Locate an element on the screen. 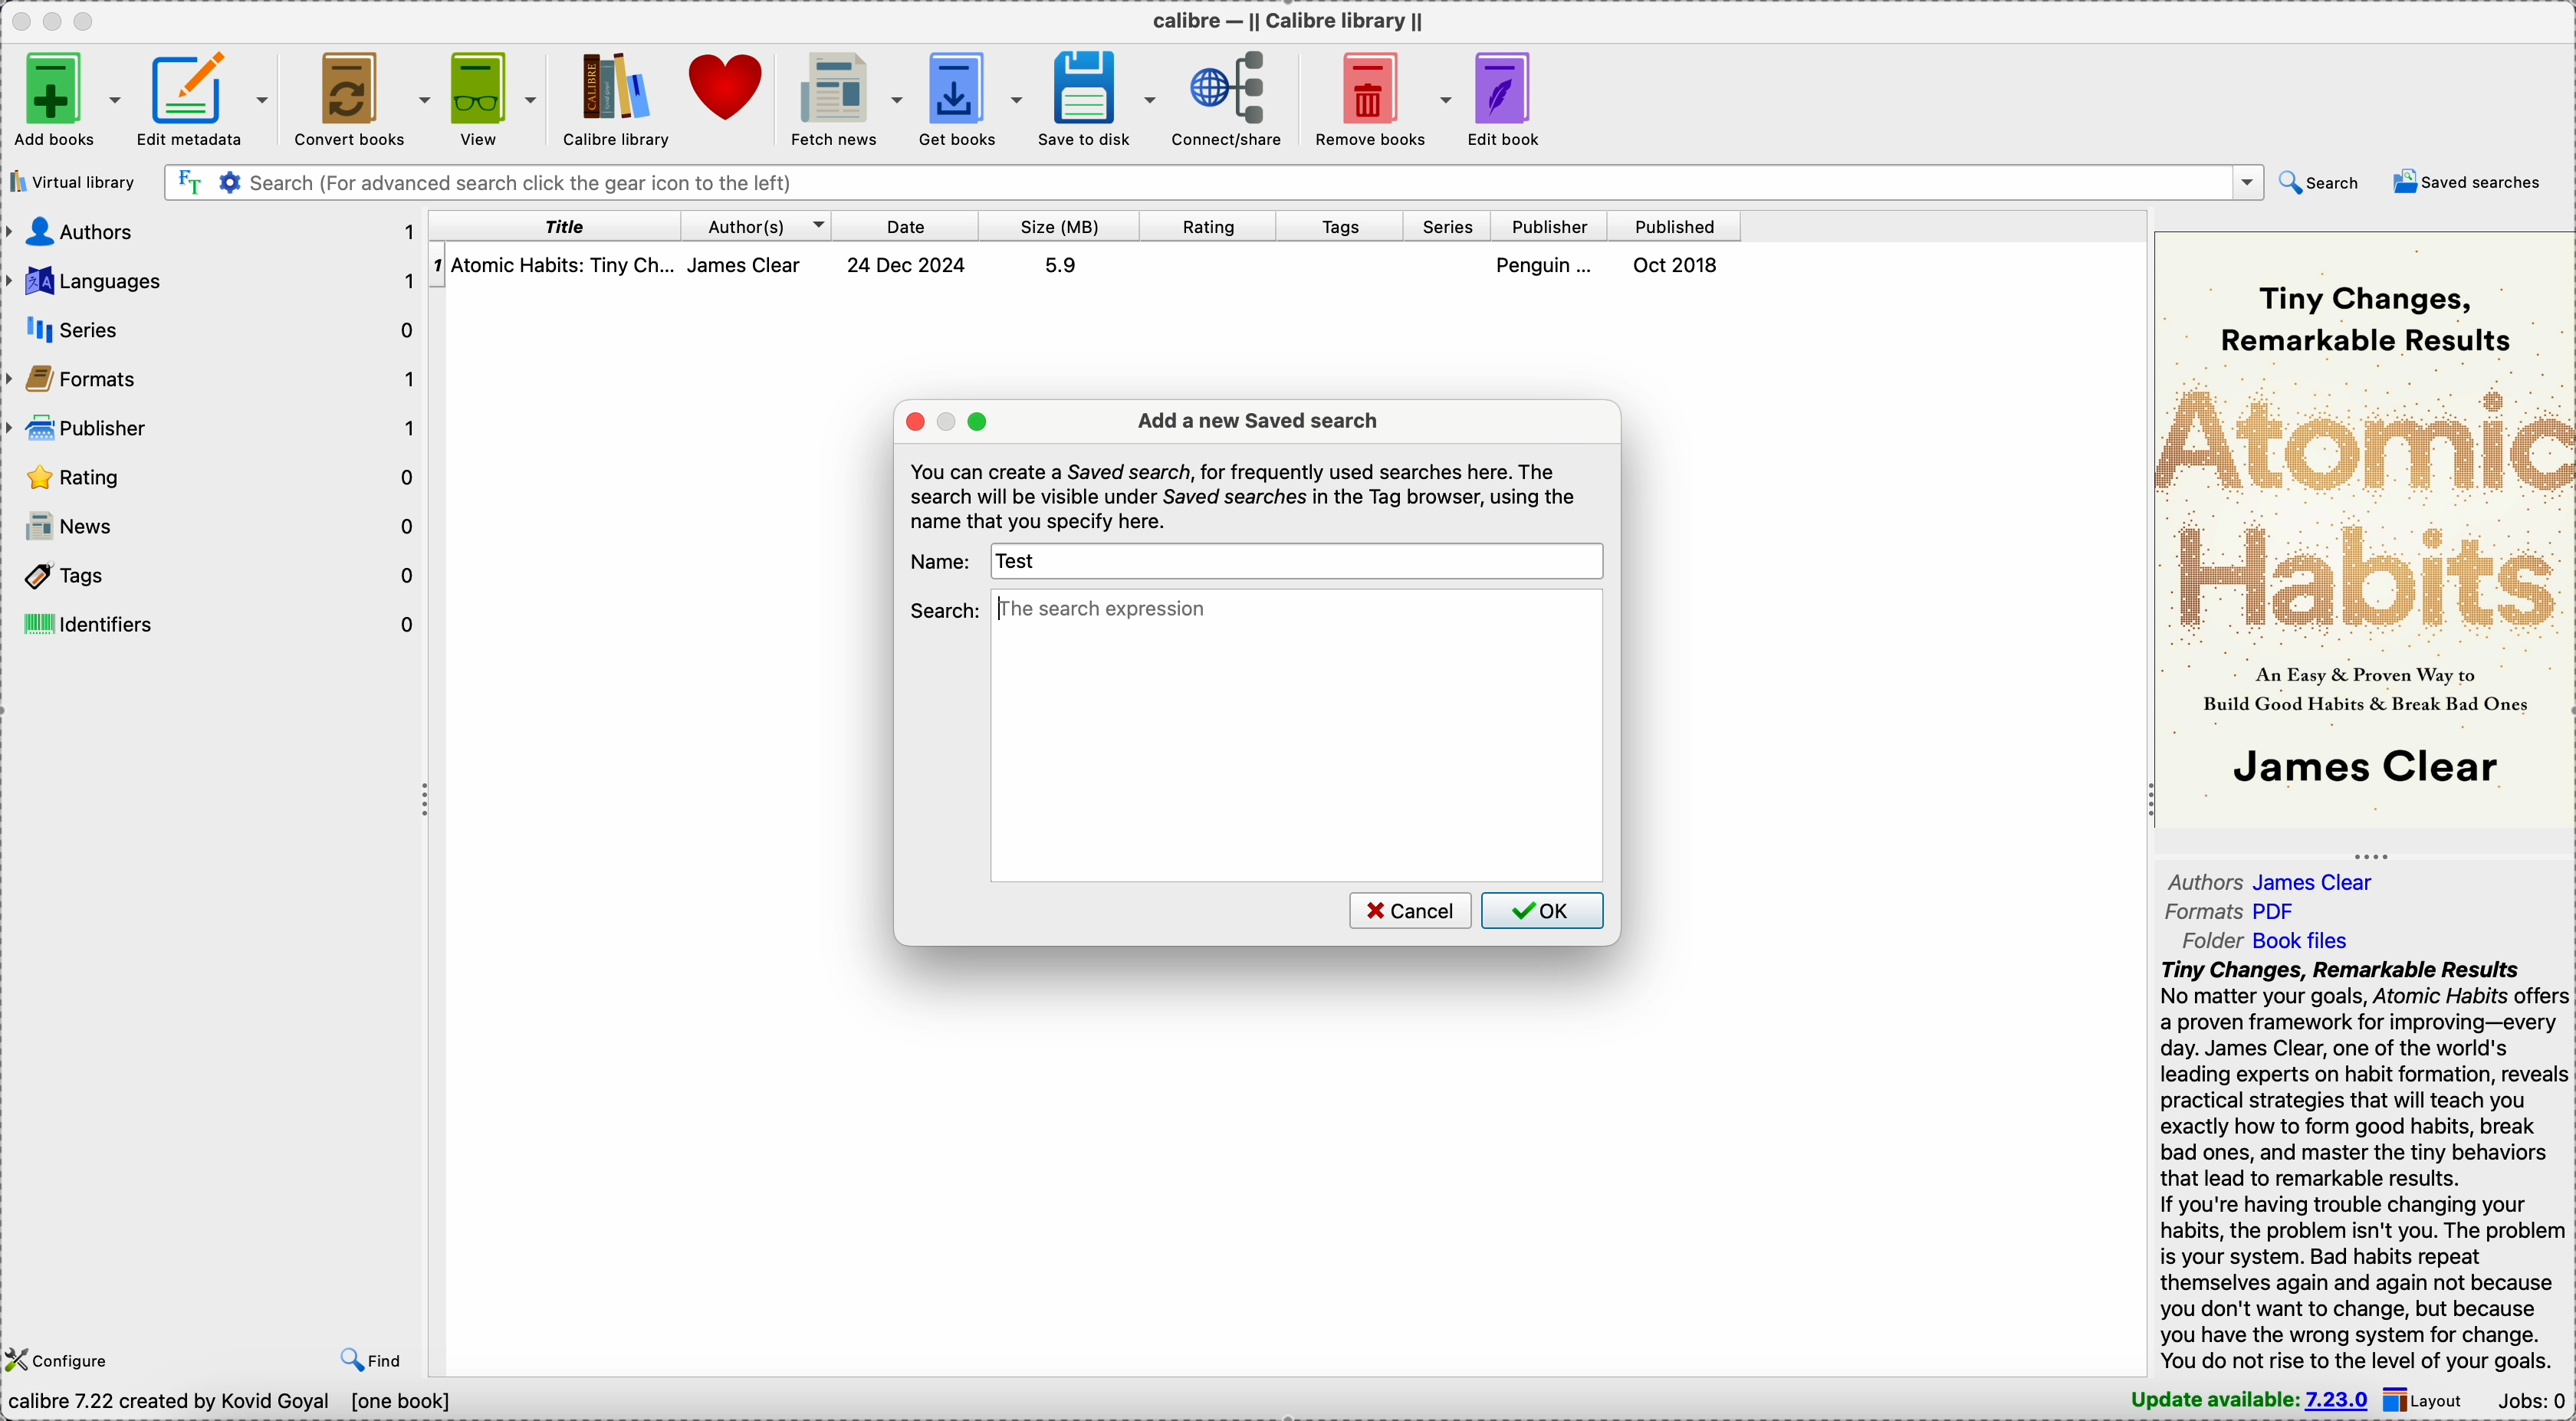  minimize is located at coordinates (949, 421).